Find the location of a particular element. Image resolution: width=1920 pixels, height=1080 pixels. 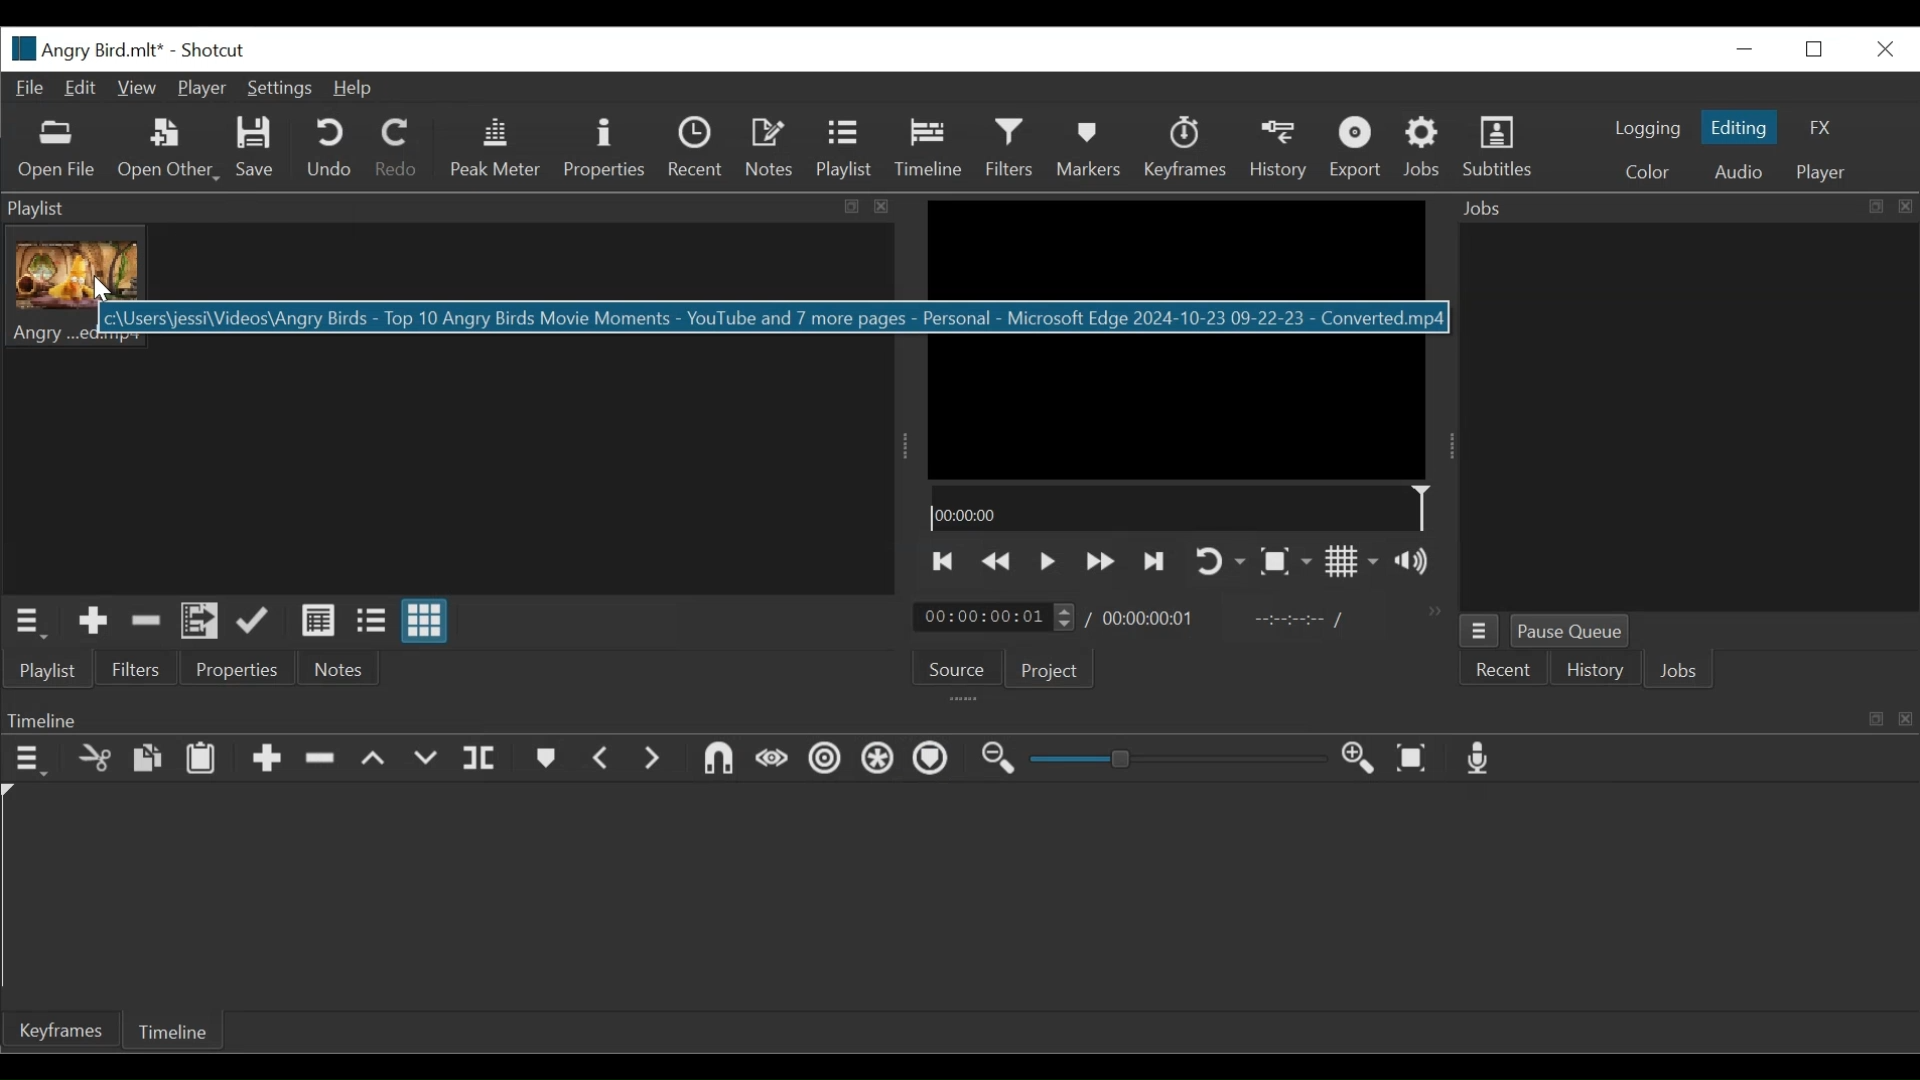

View as file is located at coordinates (371, 621).